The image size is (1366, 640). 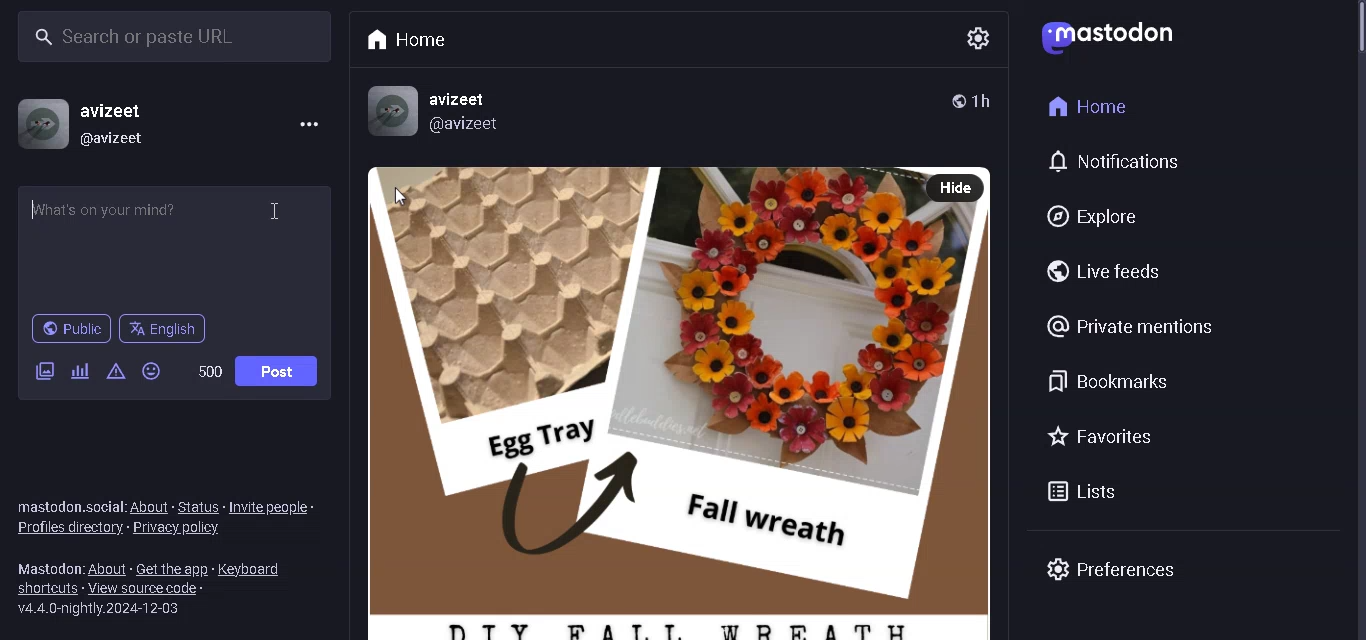 What do you see at coordinates (1114, 570) in the screenshot?
I see `PREFRENCES` at bounding box center [1114, 570].